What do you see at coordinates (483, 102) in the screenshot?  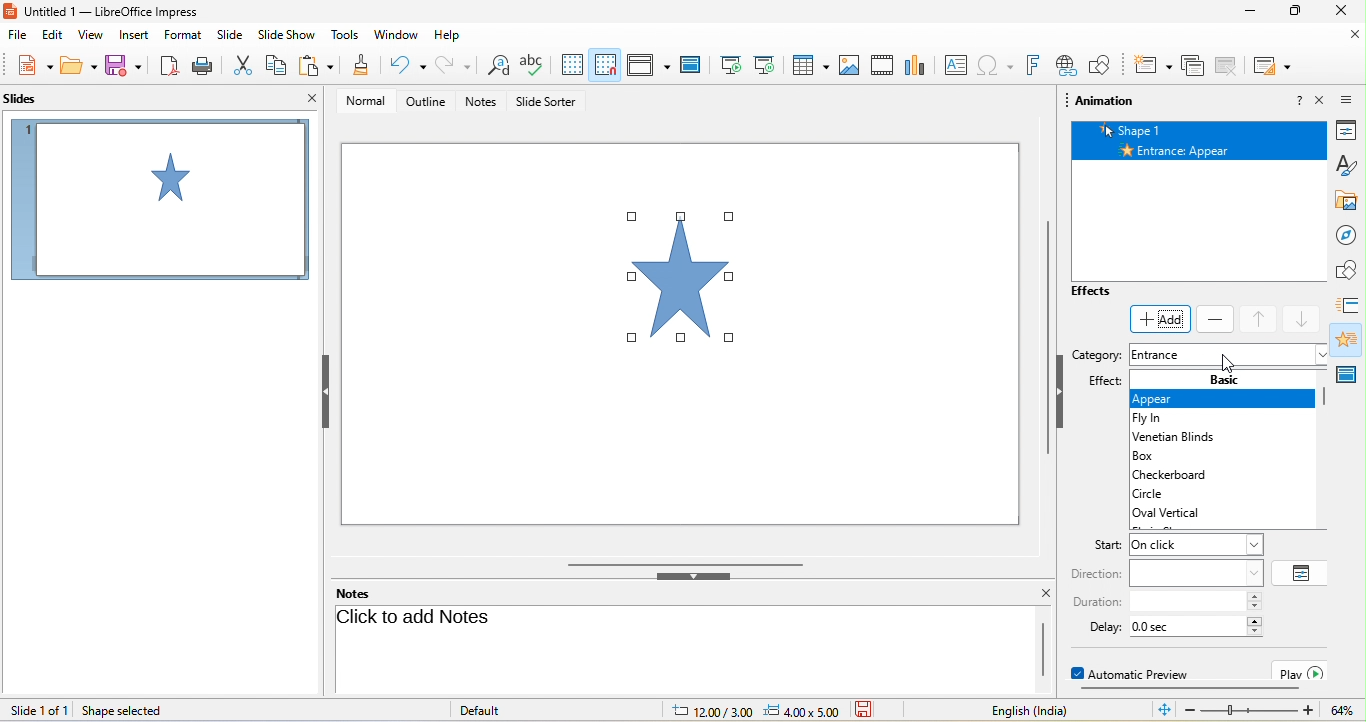 I see `notes` at bounding box center [483, 102].